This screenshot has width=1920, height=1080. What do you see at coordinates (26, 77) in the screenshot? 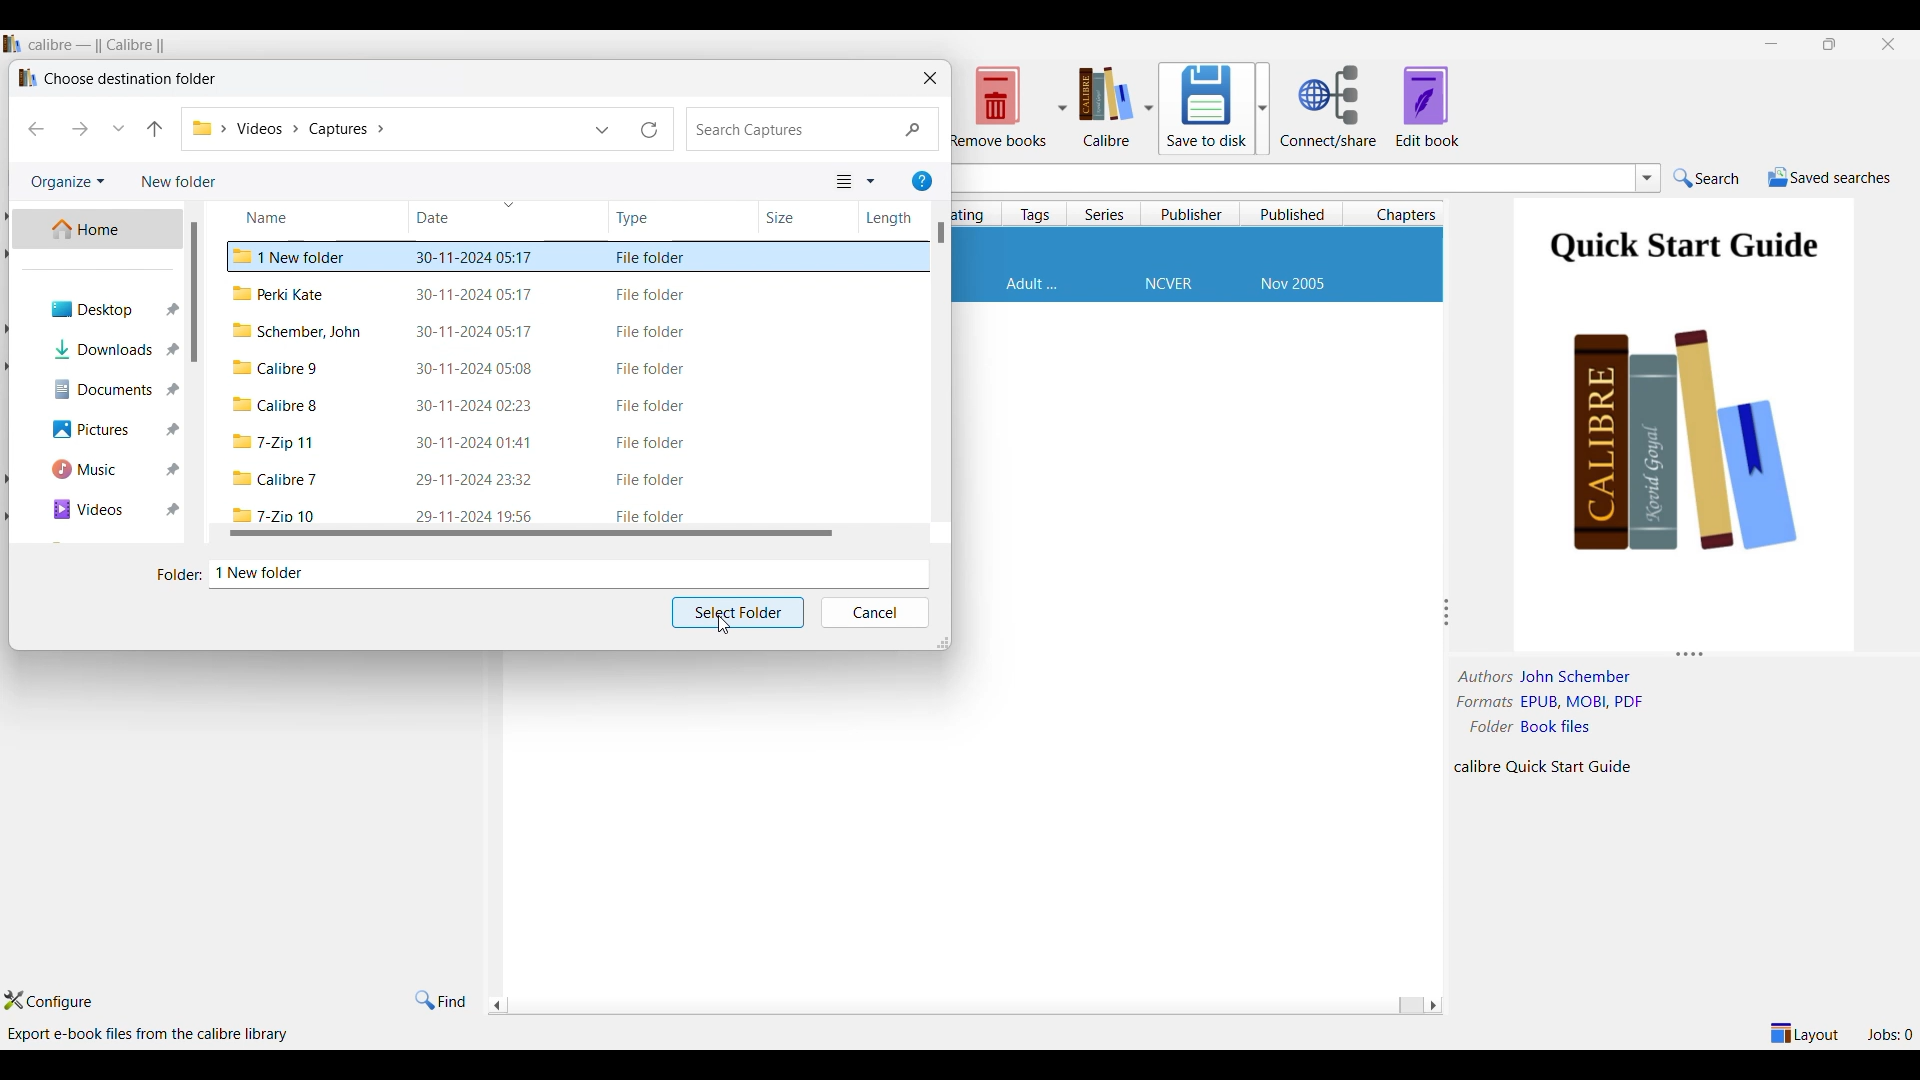
I see `logo` at bounding box center [26, 77].